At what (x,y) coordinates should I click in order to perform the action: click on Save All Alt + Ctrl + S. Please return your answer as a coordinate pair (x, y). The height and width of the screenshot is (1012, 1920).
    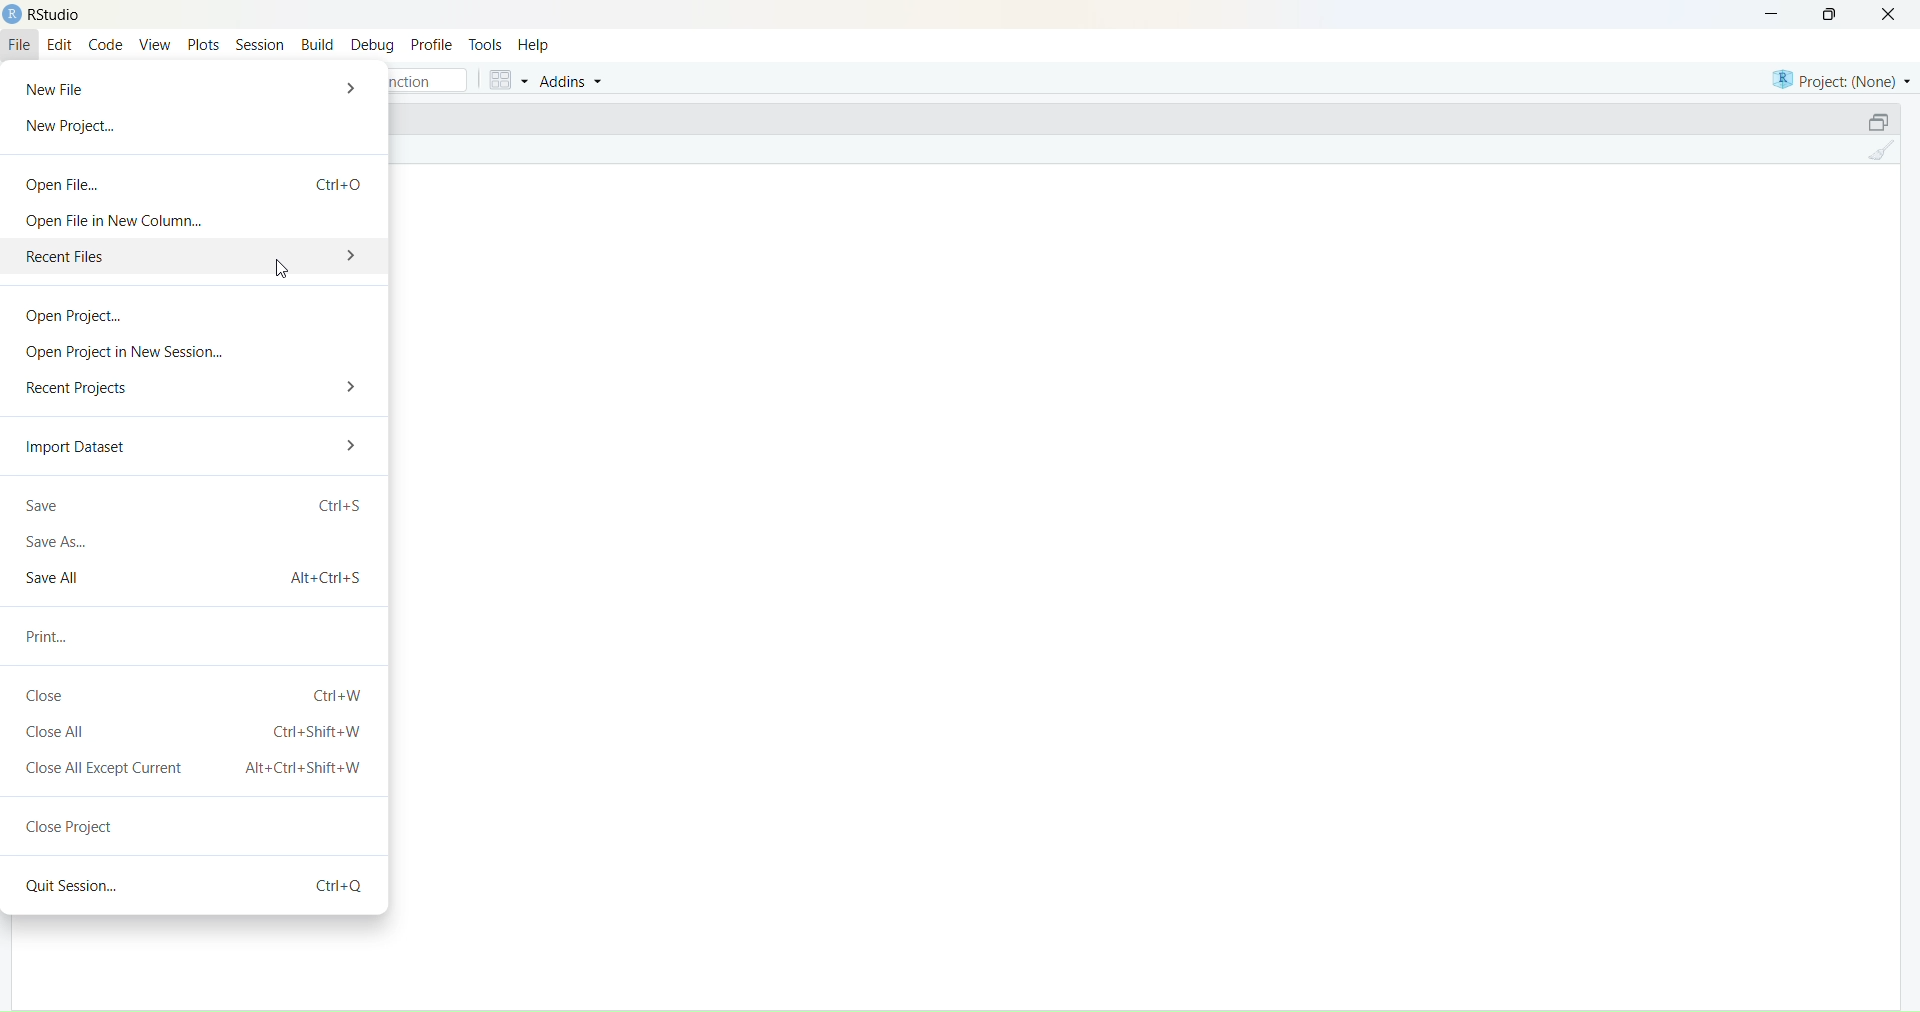
    Looking at the image, I should click on (195, 578).